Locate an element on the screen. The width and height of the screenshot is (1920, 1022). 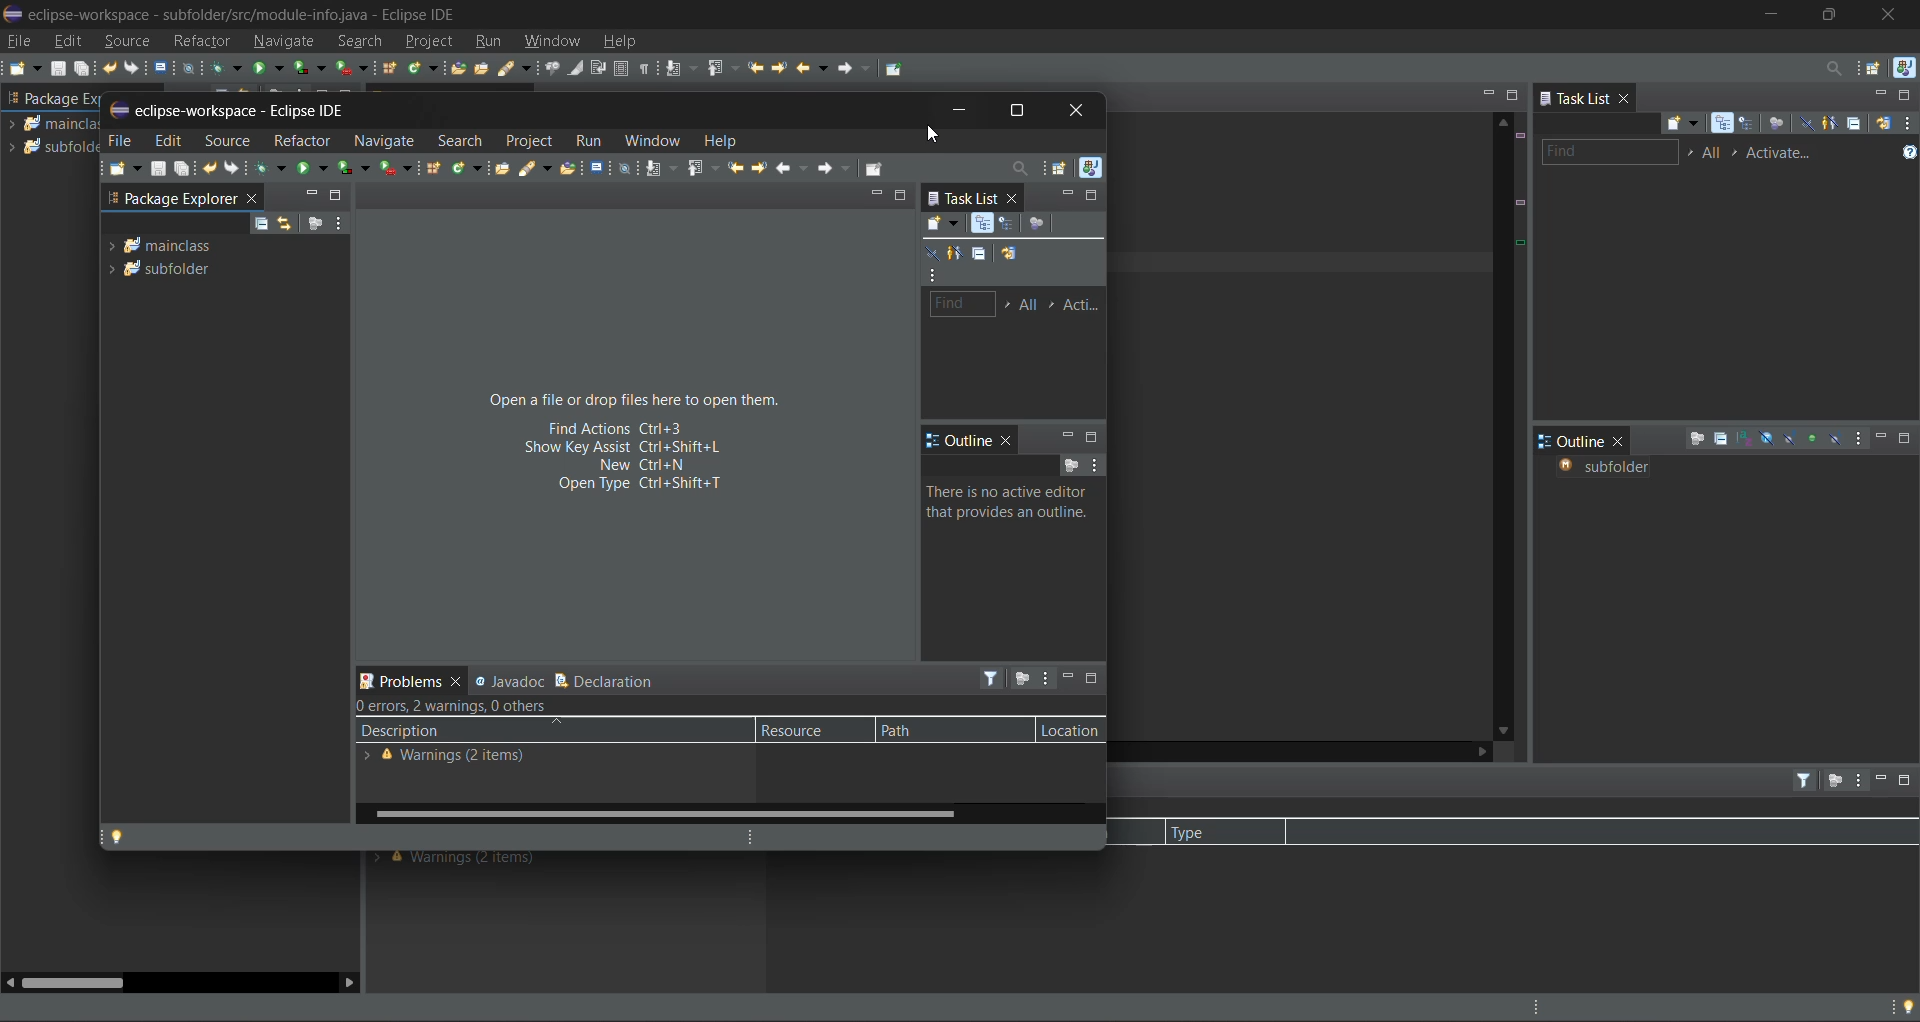
minimize is located at coordinates (1882, 440).